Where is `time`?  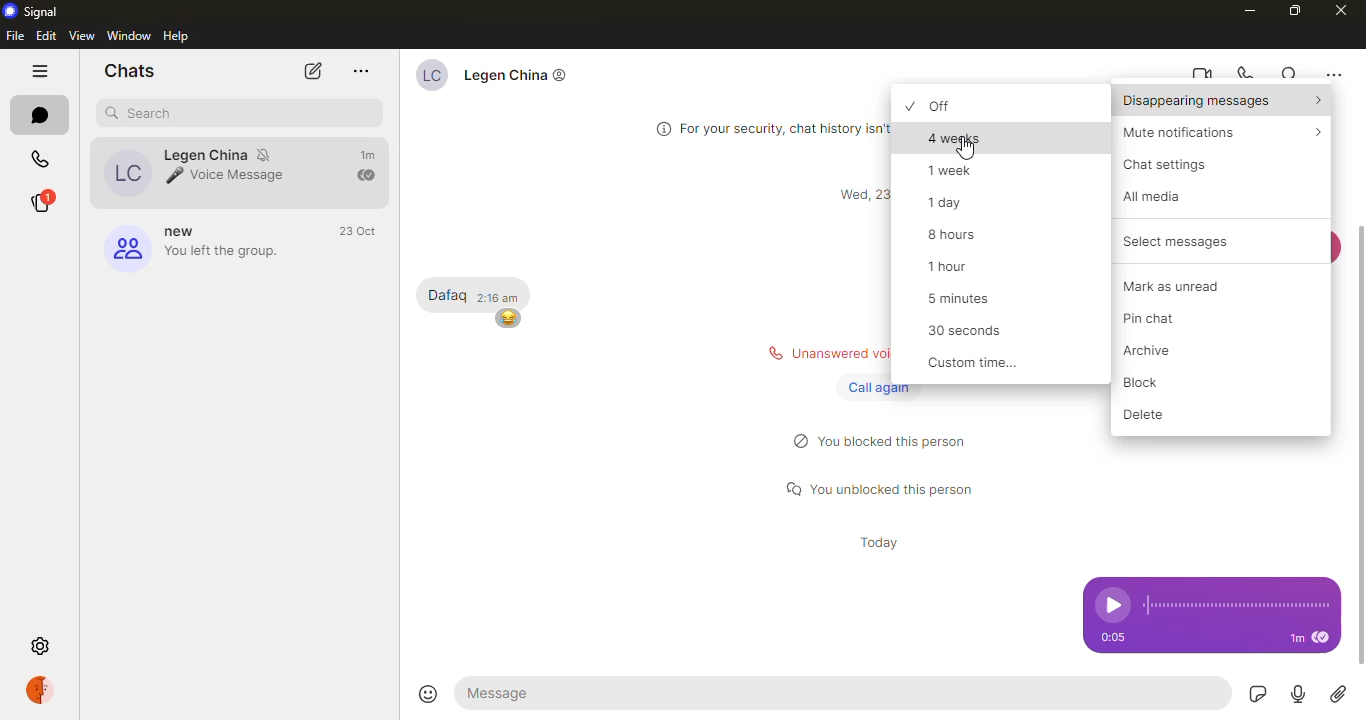 time is located at coordinates (859, 195).